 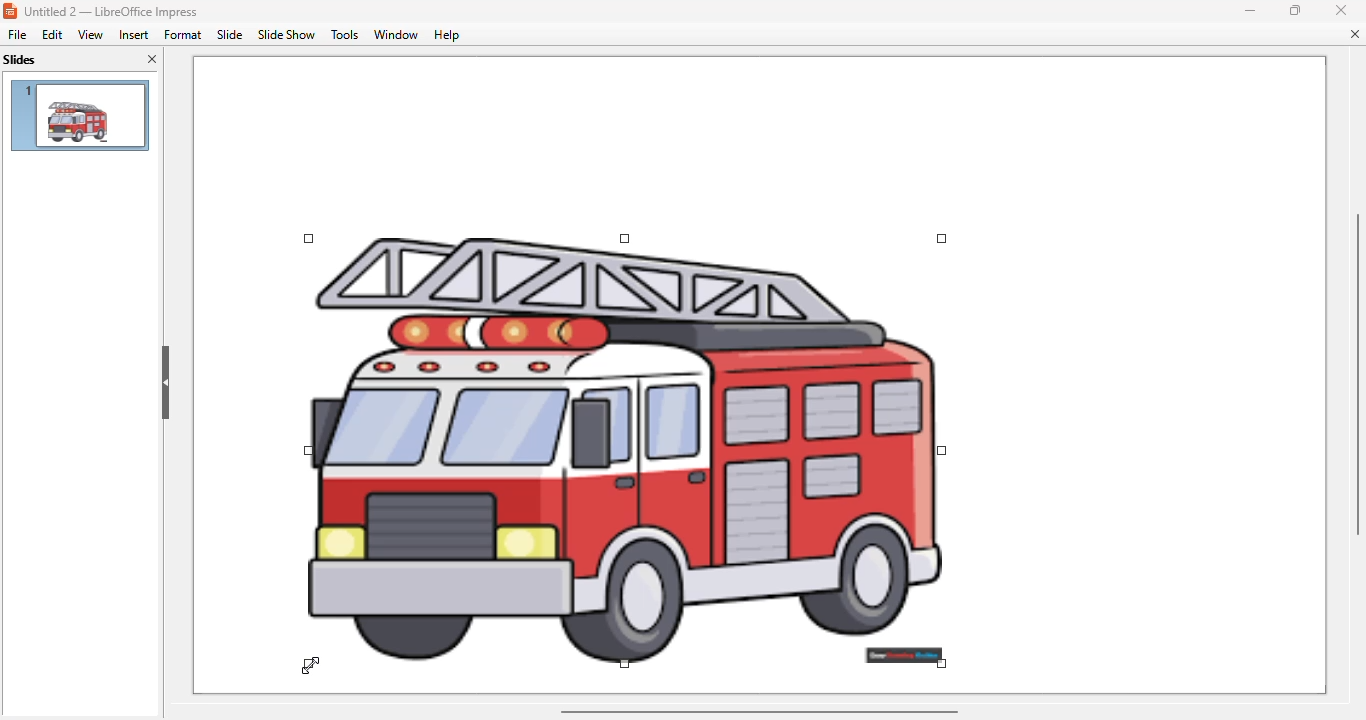 I want to click on format, so click(x=182, y=34).